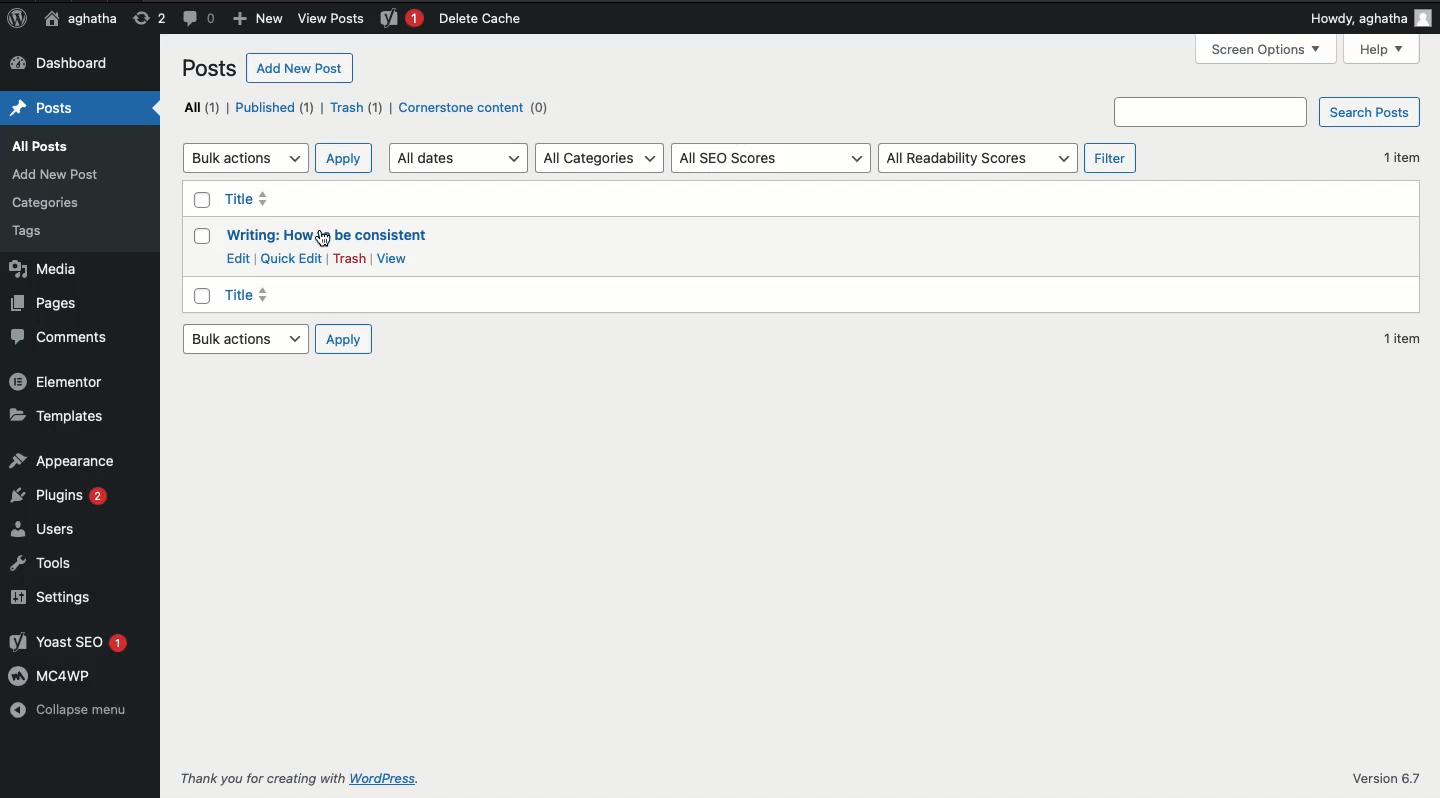 The width and height of the screenshot is (1440, 798). I want to click on Yoast, so click(399, 21).